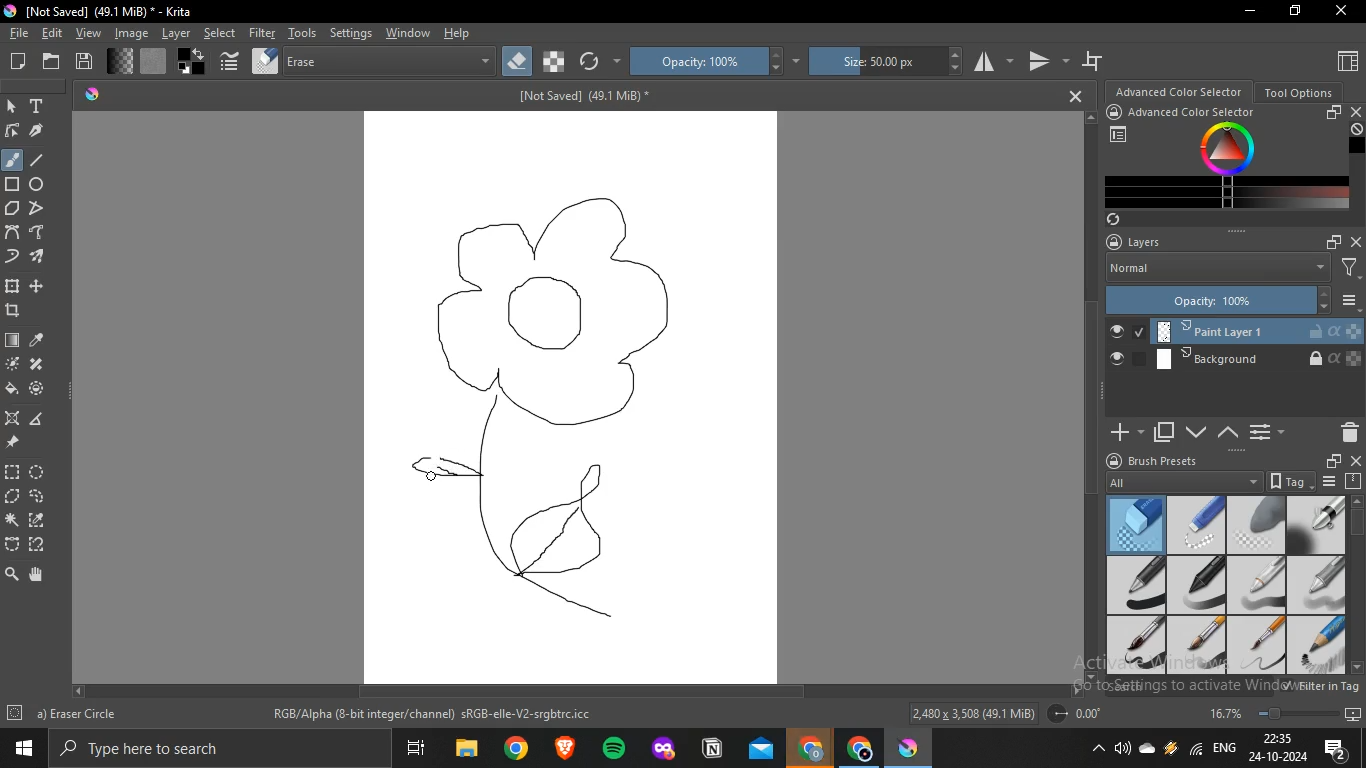 The width and height of the screenshot is (1366, 768). I want to click on floater window, so click(1332, 461).